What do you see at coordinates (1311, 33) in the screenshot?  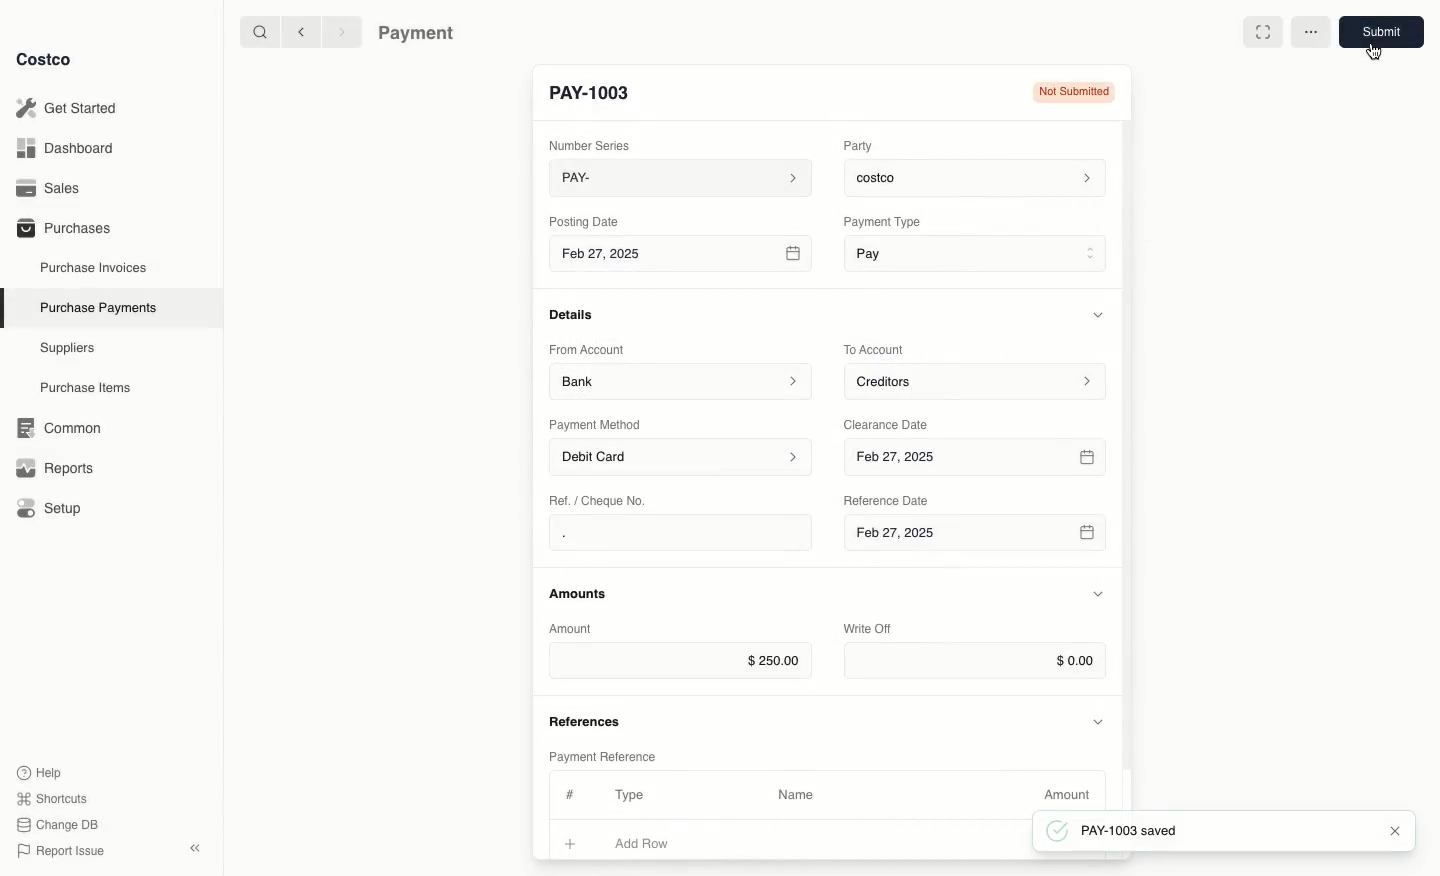 I see `More options` at bounding box center [1311, 33].